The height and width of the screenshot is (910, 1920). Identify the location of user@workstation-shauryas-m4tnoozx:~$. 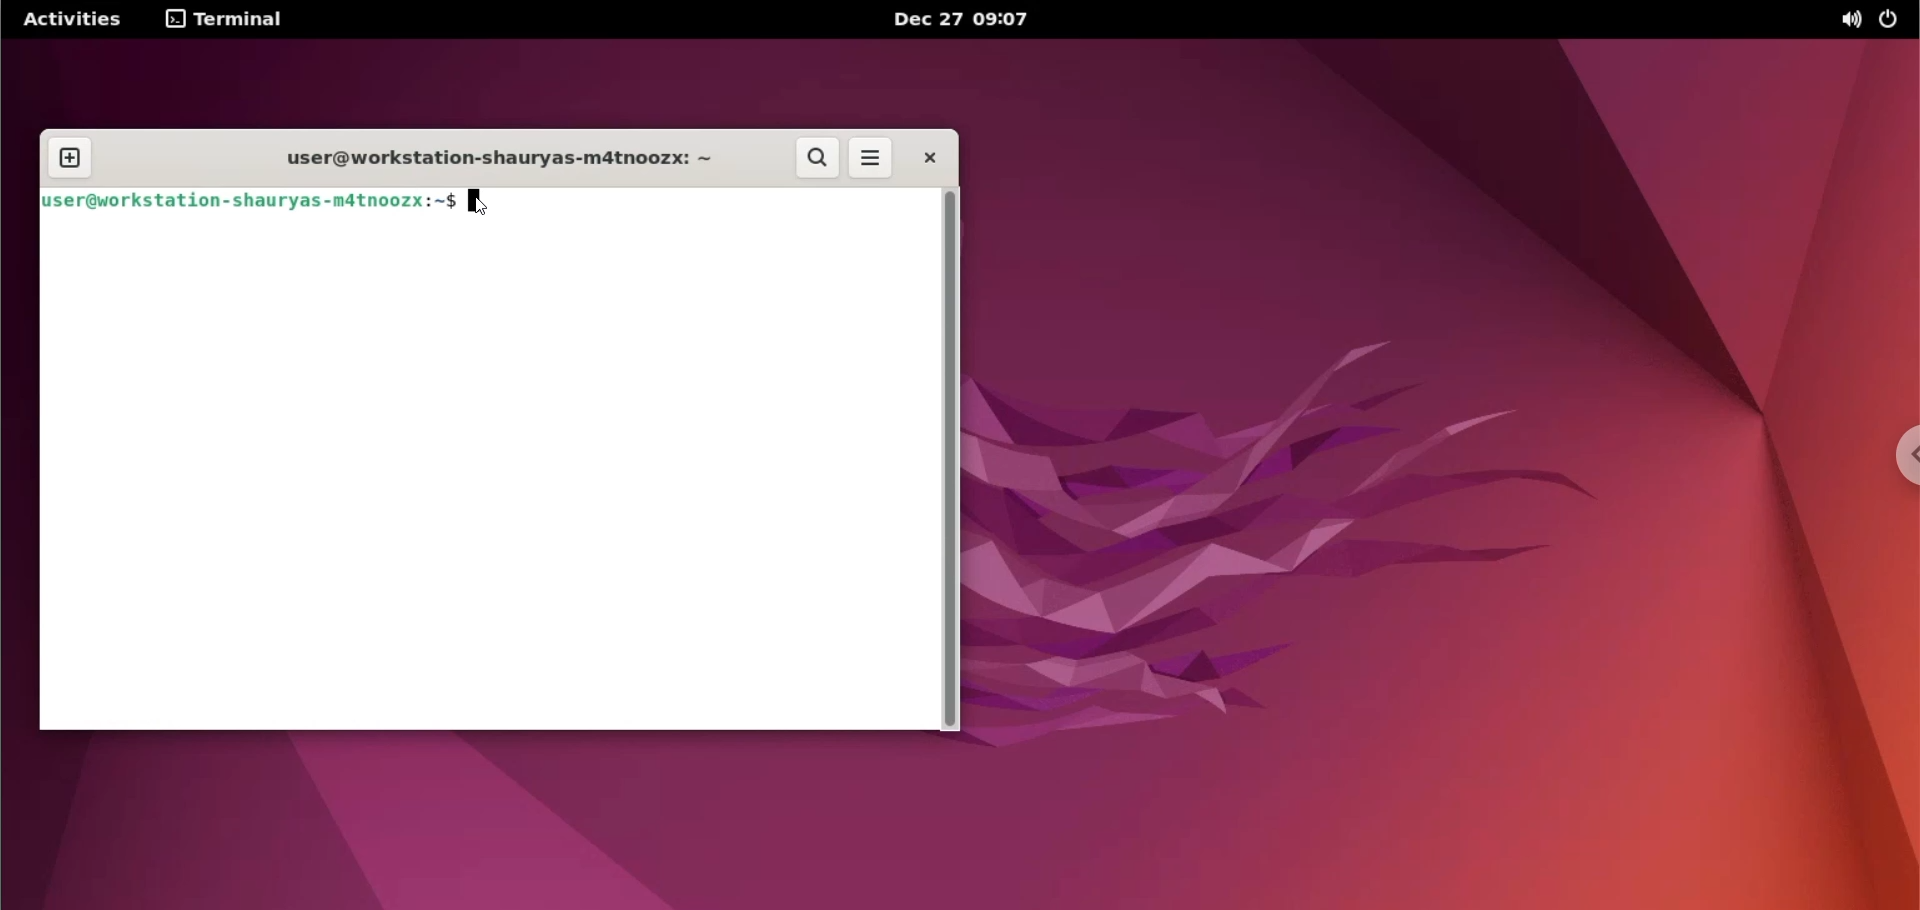
(249, 199).